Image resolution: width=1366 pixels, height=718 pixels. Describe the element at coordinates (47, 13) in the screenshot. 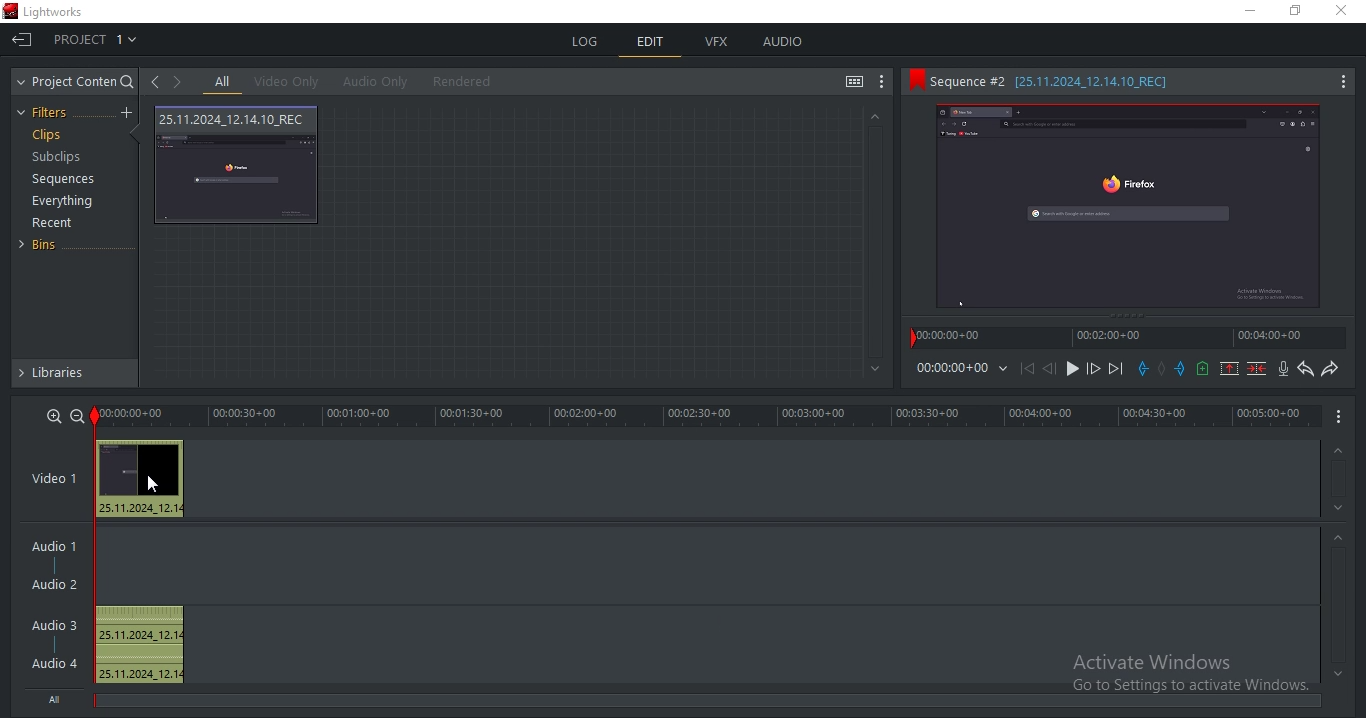

I see `app title` at that location.